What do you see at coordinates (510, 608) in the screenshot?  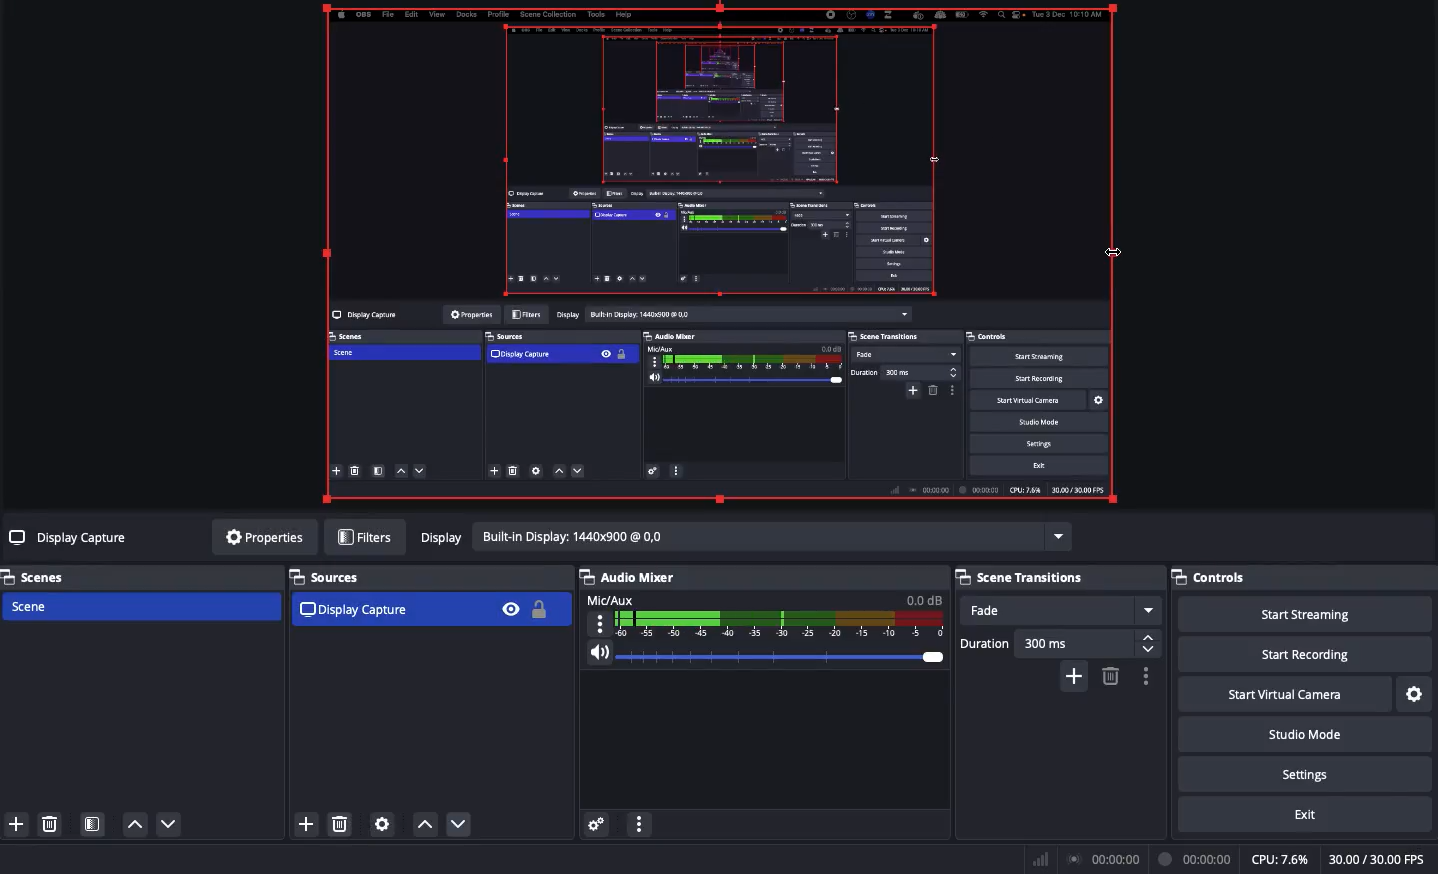 I see `Visible` at bounding box center [510, 608].